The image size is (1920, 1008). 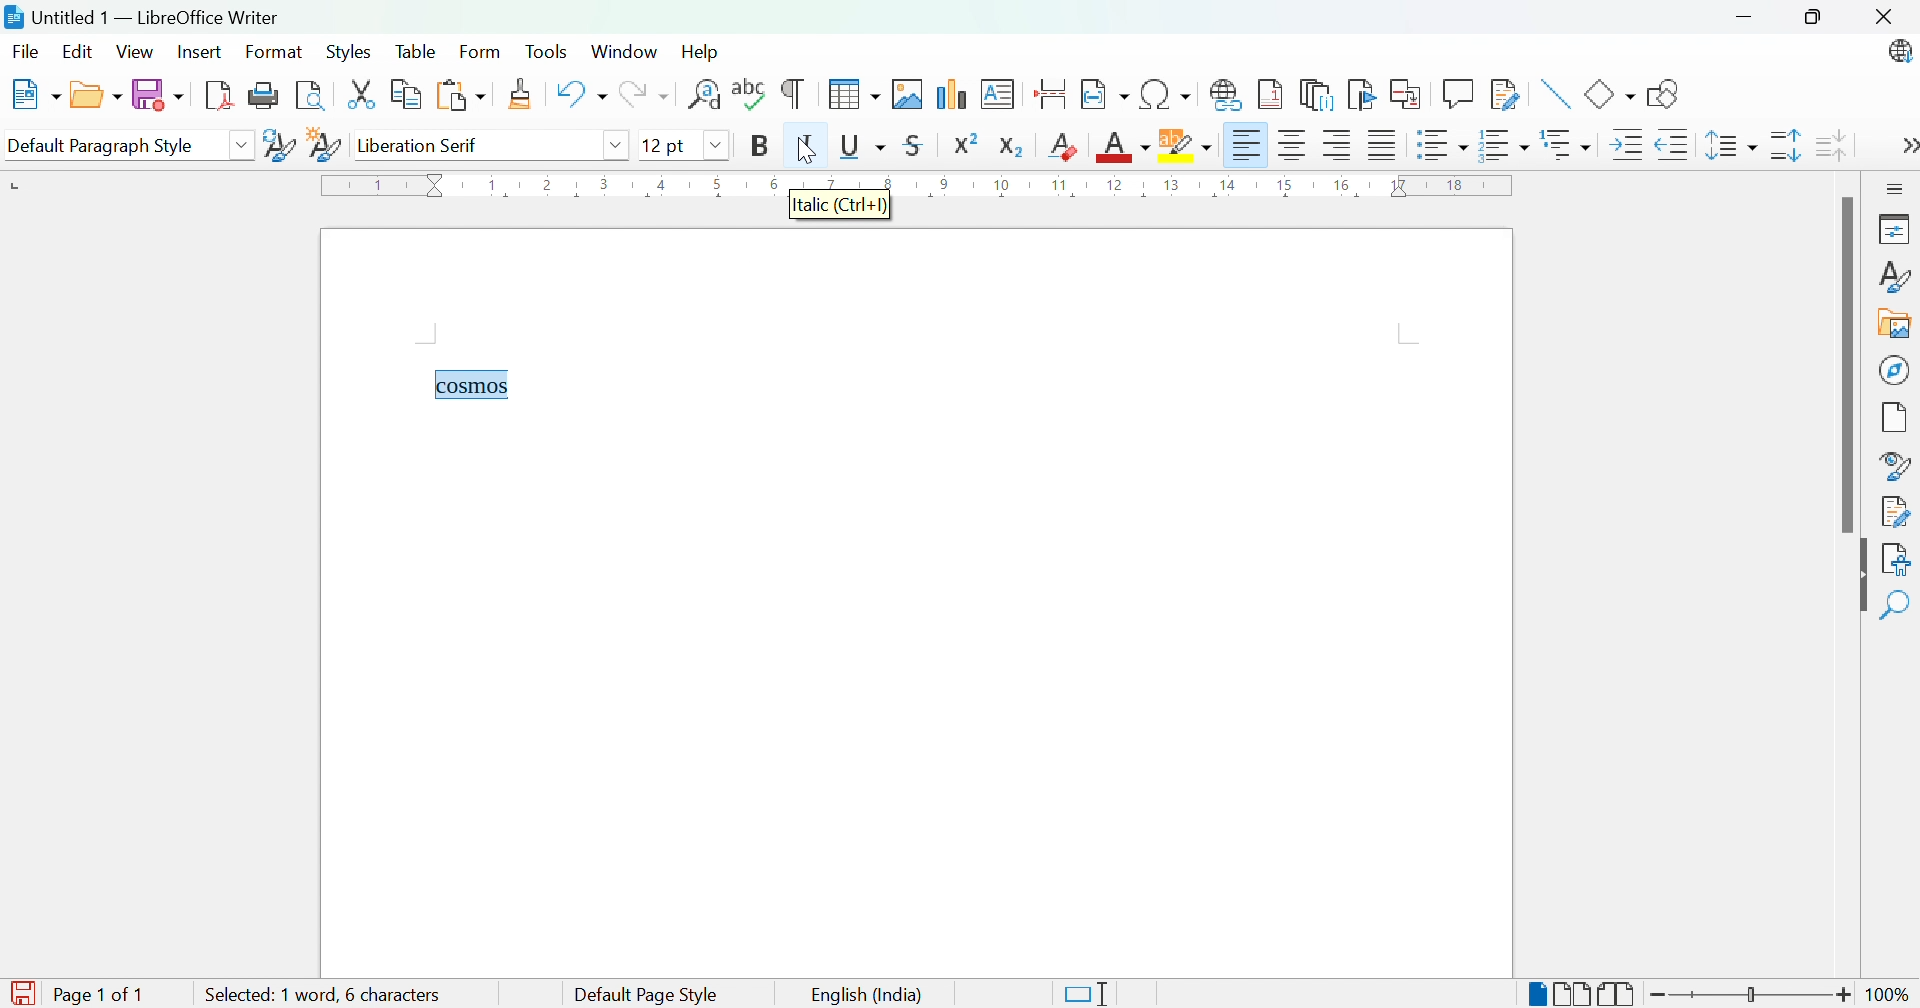 I want to click on Toggle formatting marks, so click(x=792, y=94).